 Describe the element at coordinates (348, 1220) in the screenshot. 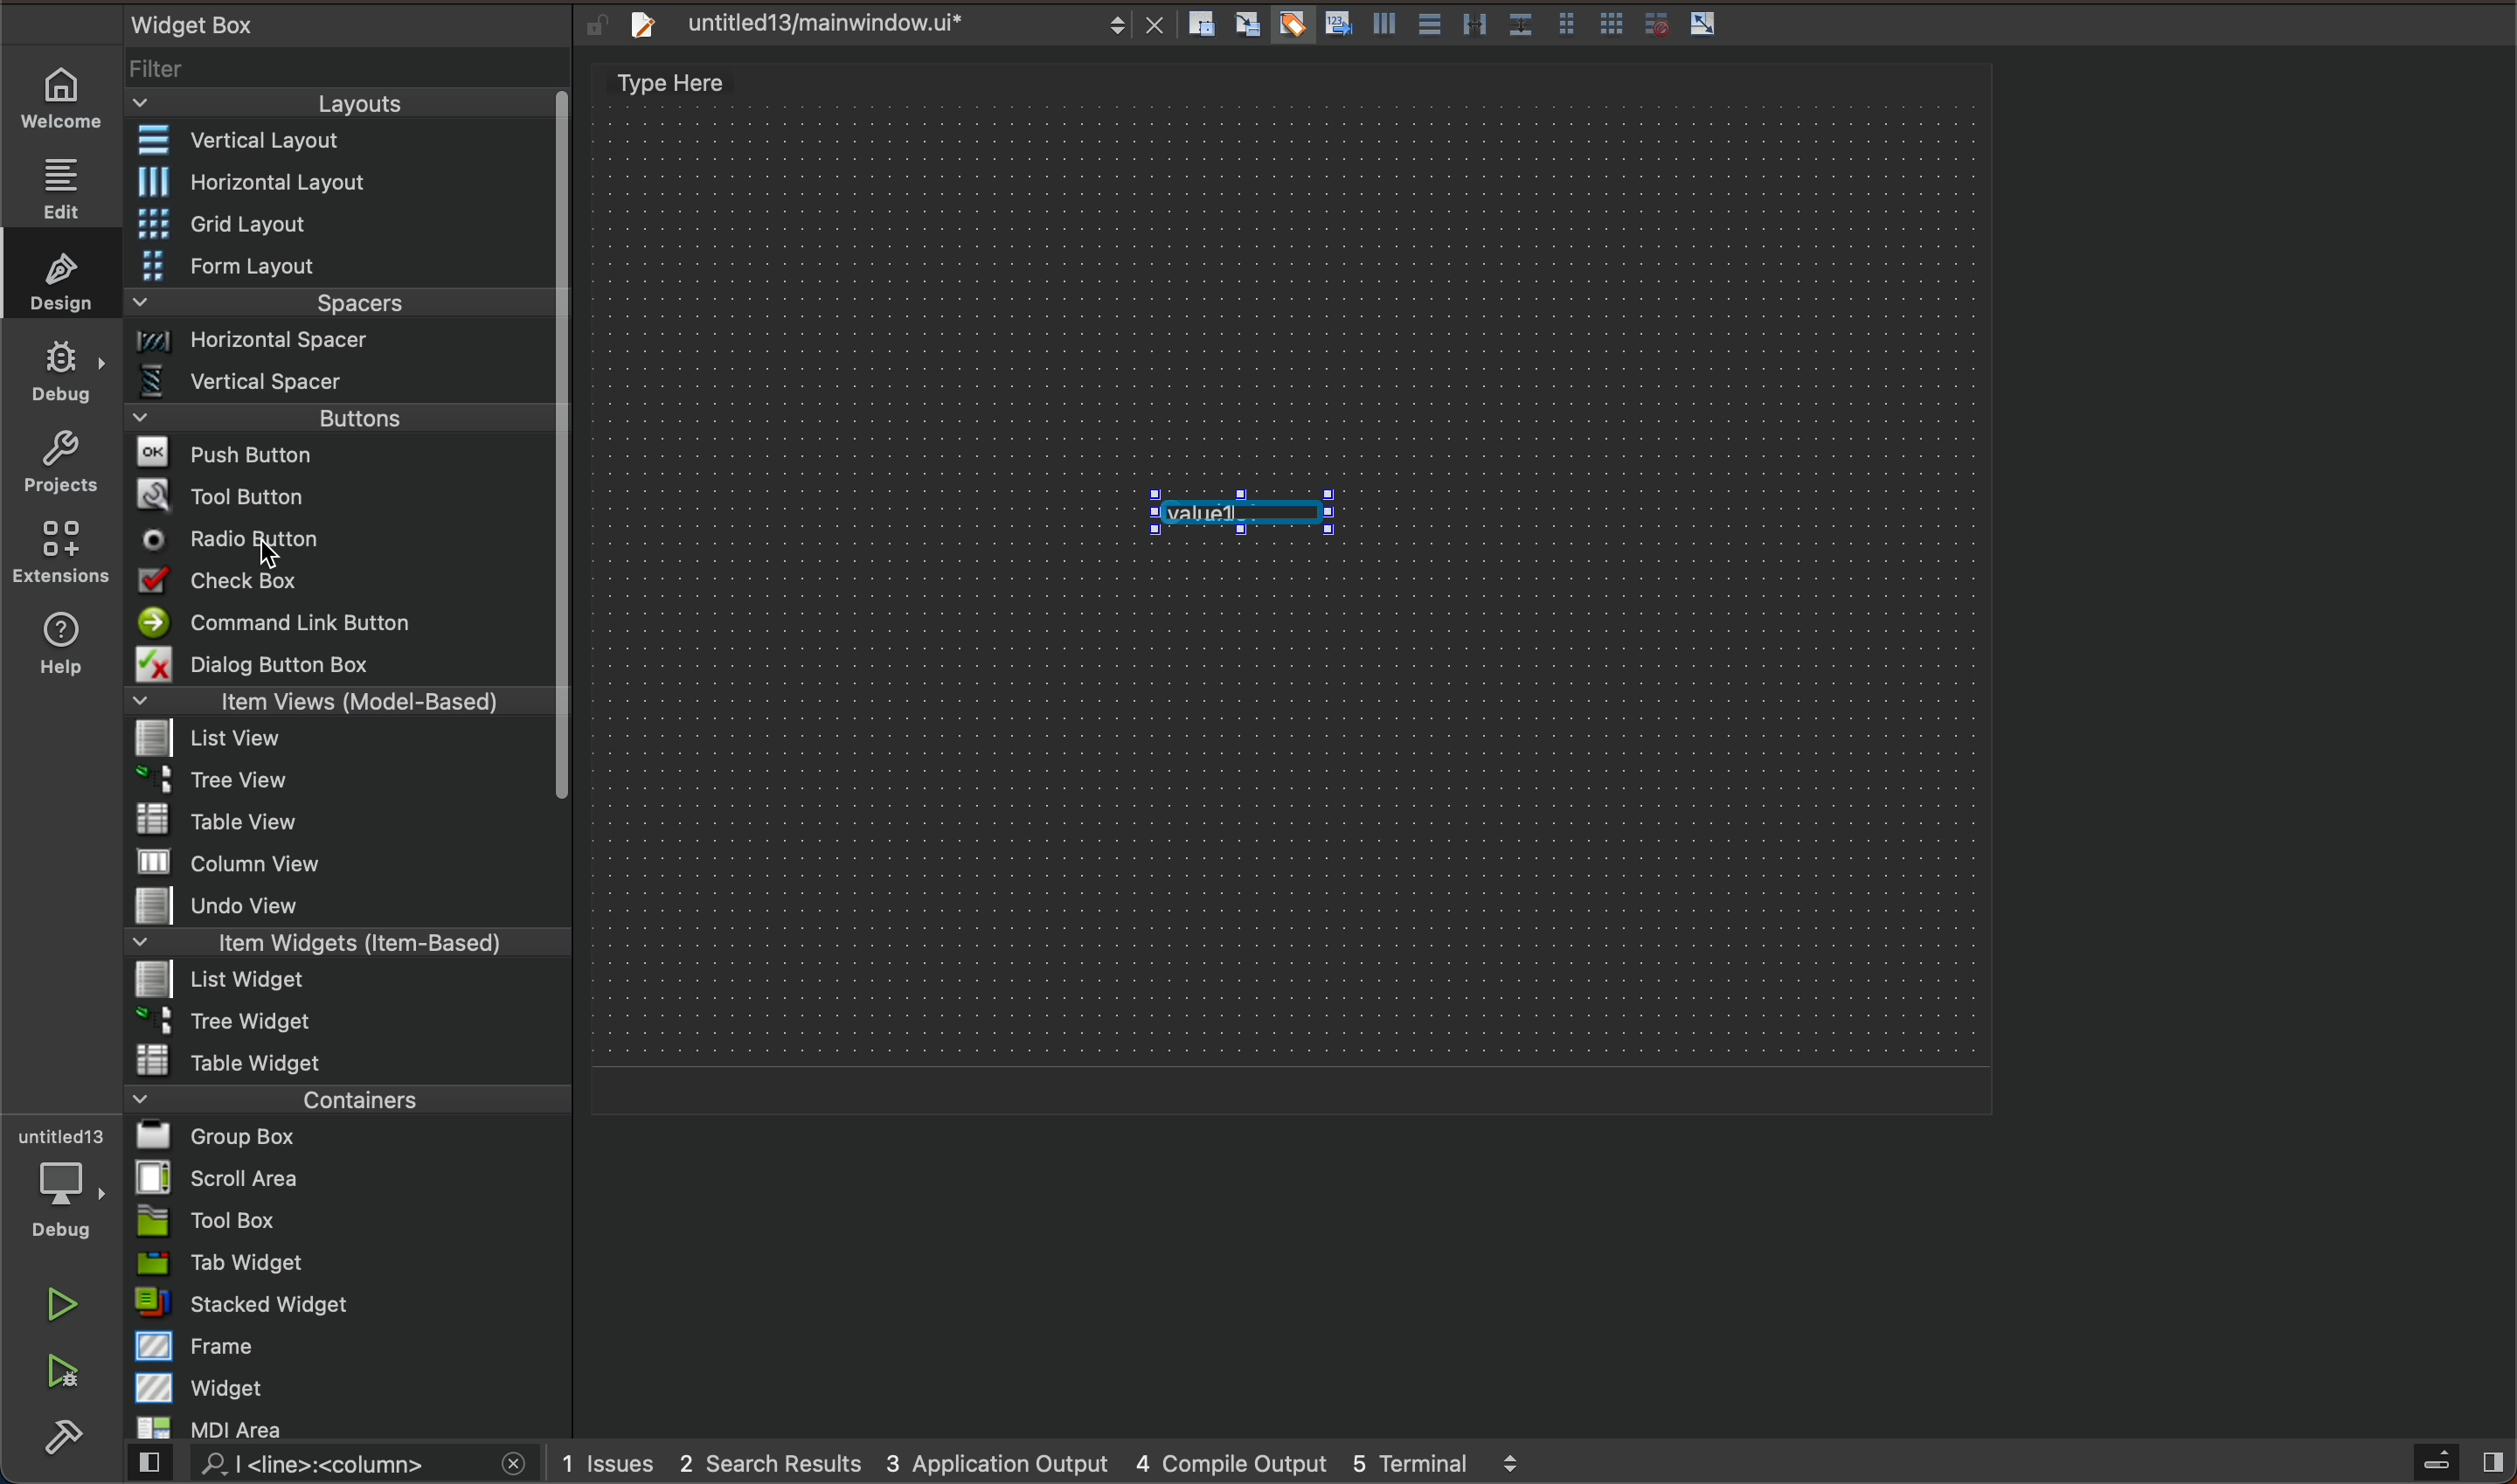

I see `tool box` at that location.